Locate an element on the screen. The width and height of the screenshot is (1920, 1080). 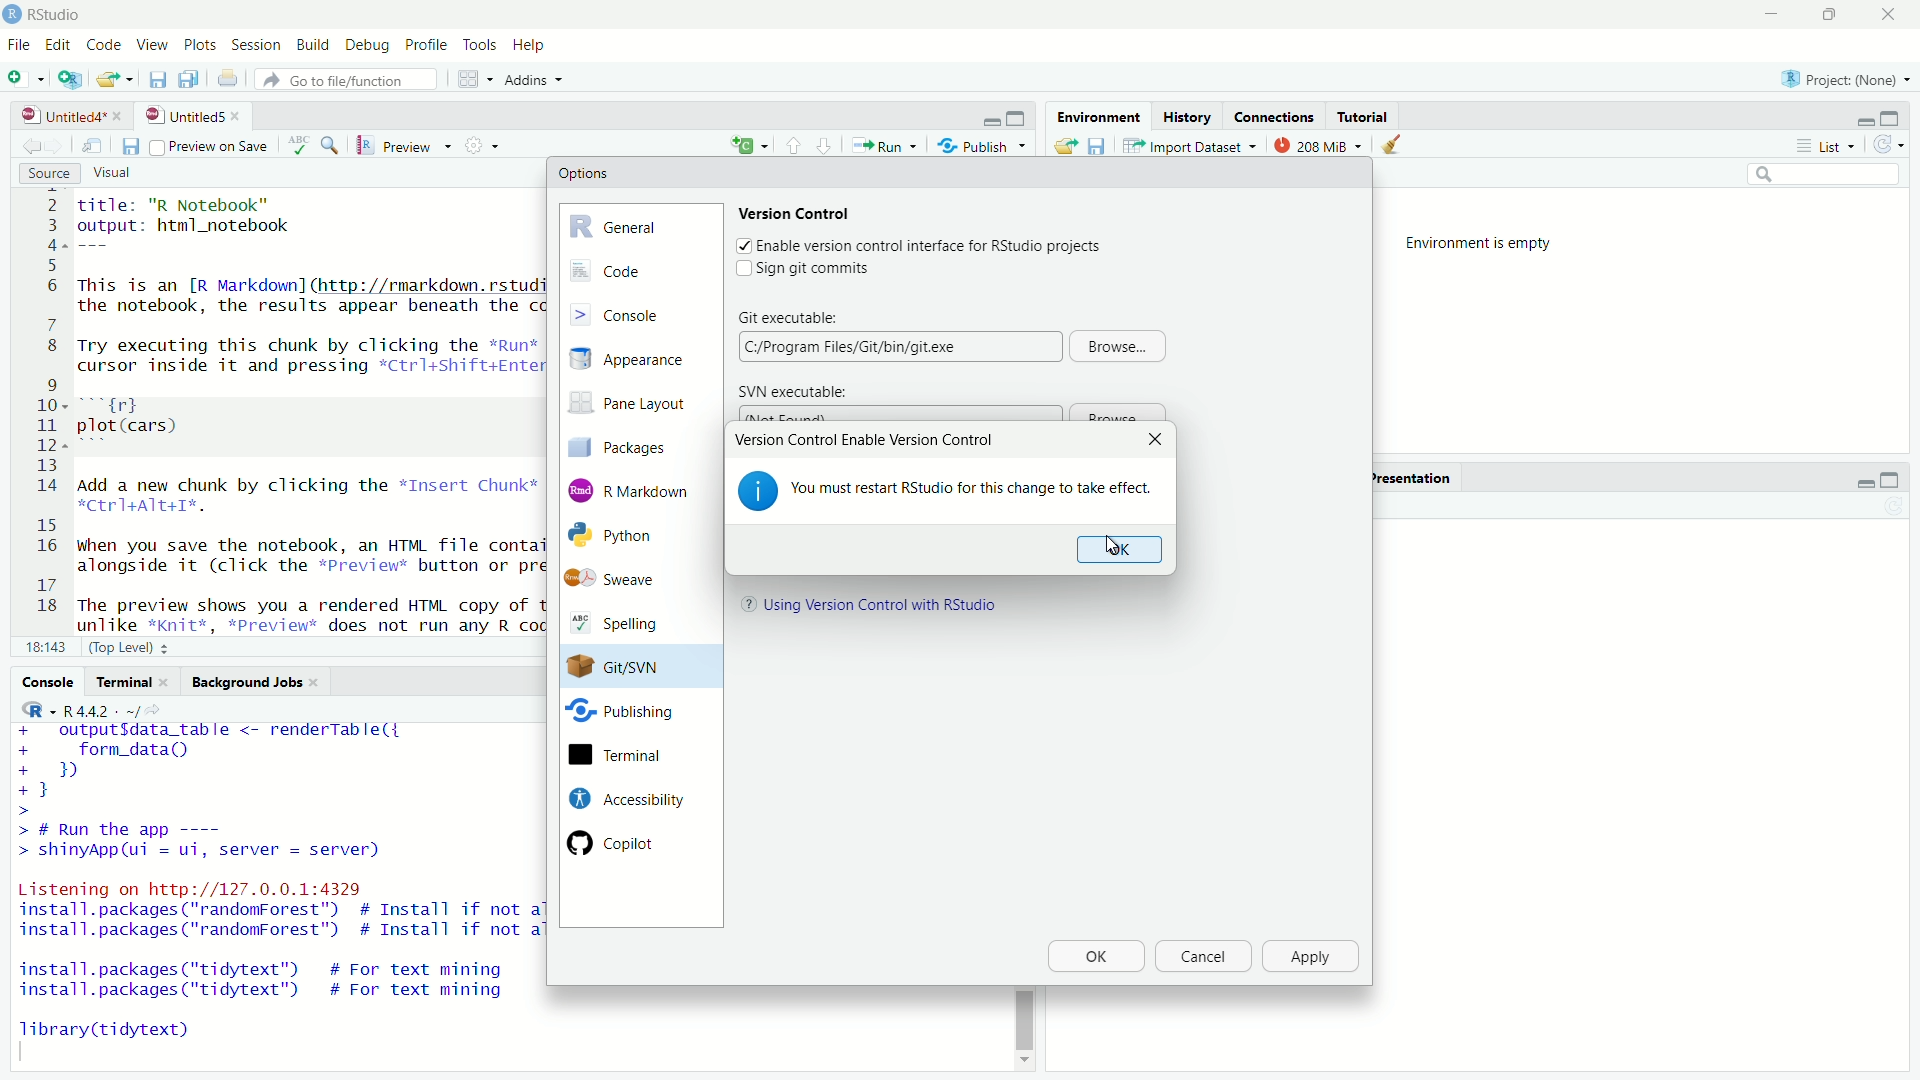
OK is located at coordinates (1095, 957).